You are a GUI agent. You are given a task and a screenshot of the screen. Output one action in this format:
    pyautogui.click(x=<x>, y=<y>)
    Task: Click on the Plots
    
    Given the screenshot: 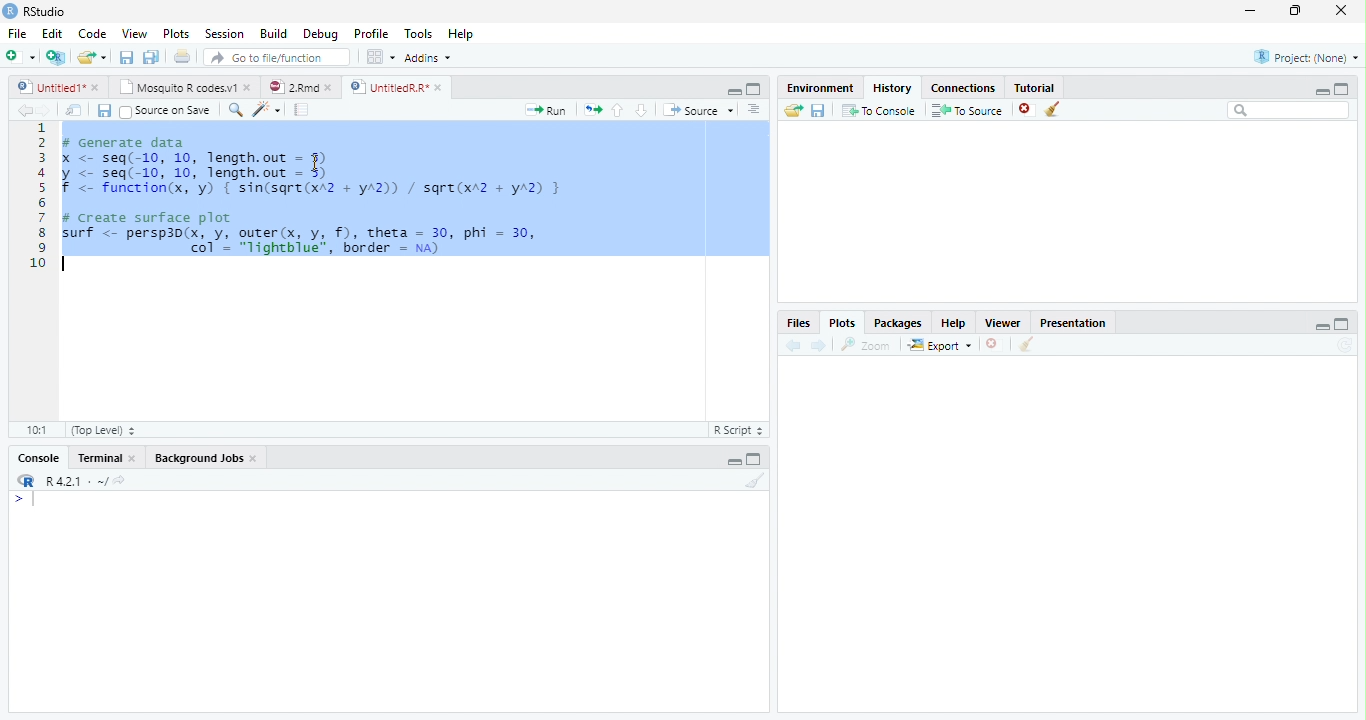 What is the action you would take?
    pyautogui.click(x=843, y=322)
    